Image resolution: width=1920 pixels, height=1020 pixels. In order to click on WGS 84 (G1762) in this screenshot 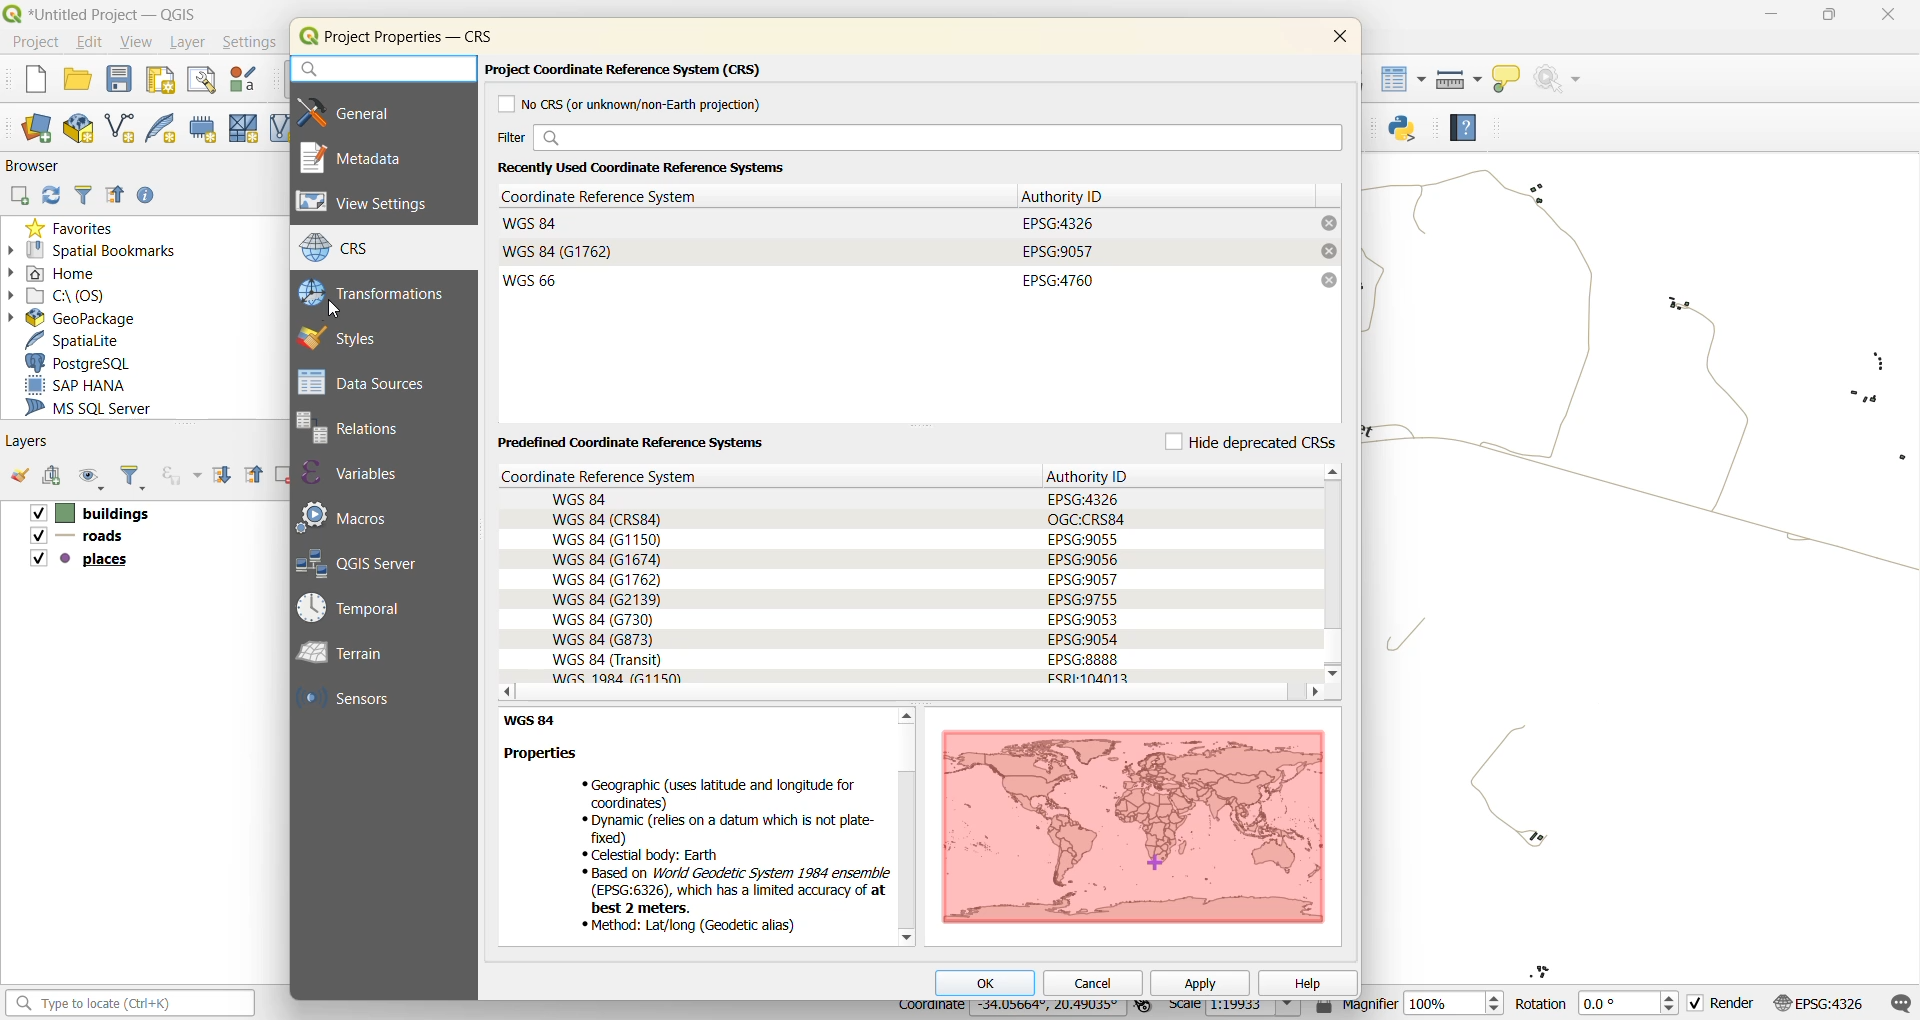, I will do `click(561, 251)`.